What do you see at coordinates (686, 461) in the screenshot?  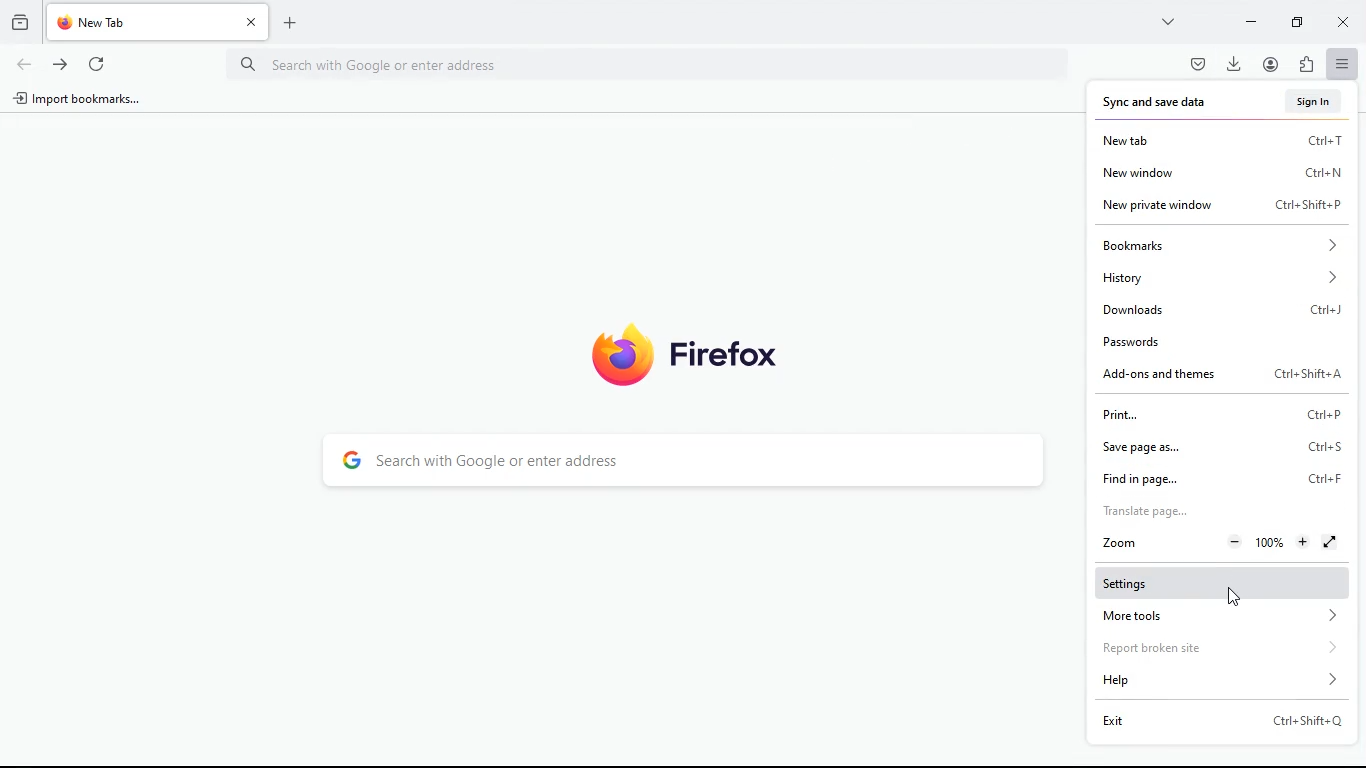 I see `search` at bounding box center [686, 461].